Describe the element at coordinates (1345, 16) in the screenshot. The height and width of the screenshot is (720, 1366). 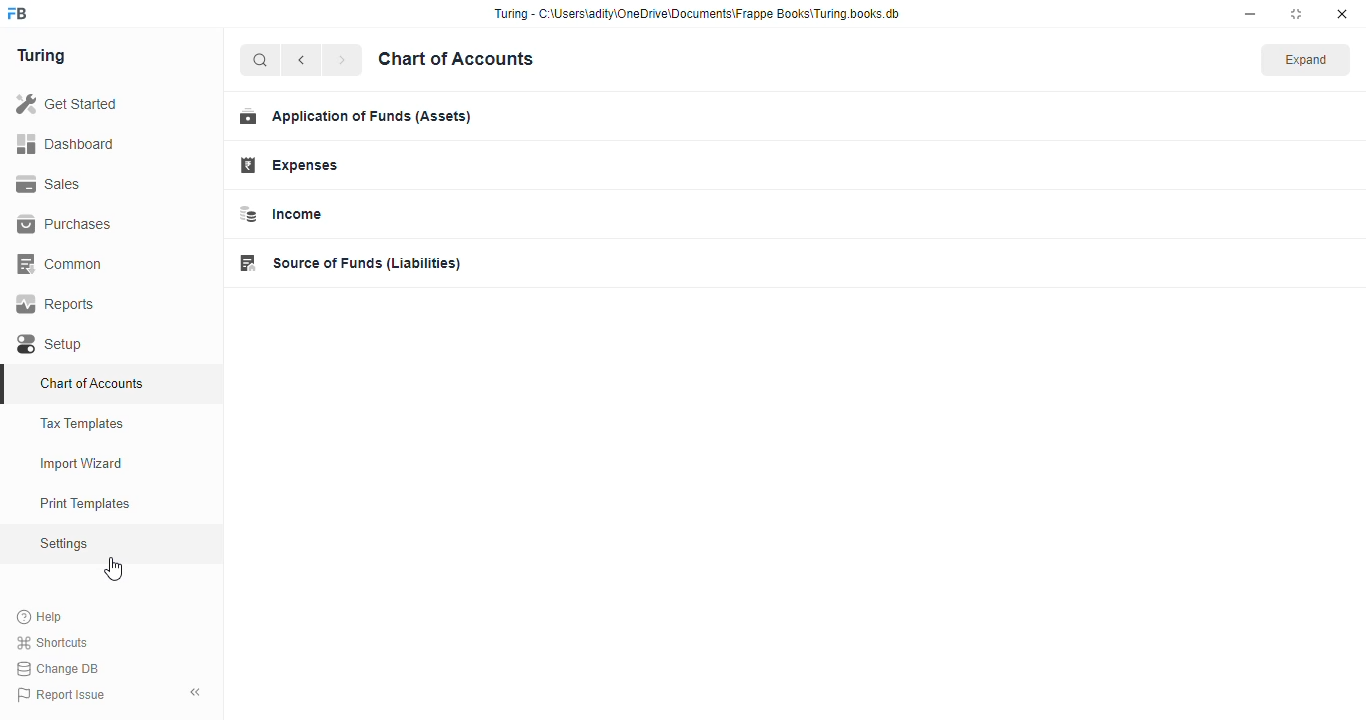
I see `close` at that location.